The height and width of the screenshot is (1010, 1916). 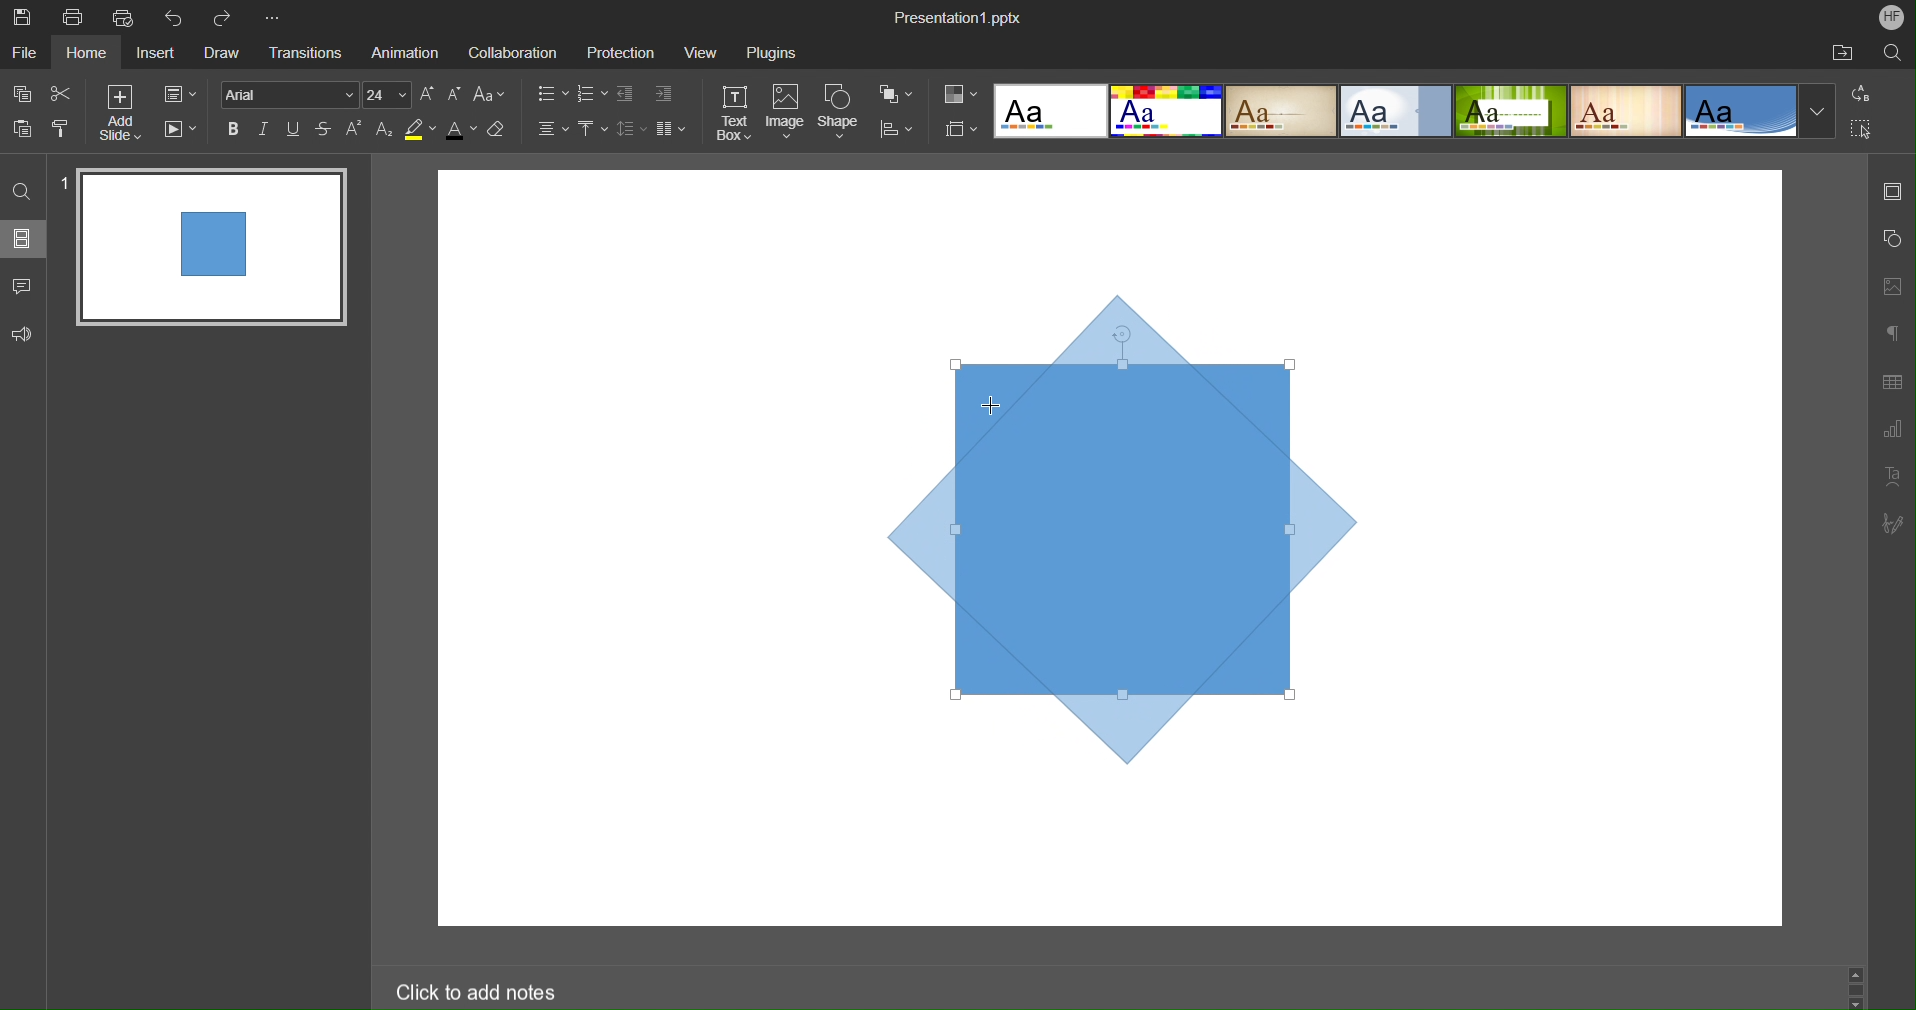 I want to click on Underline, so click(x=292, y=129).